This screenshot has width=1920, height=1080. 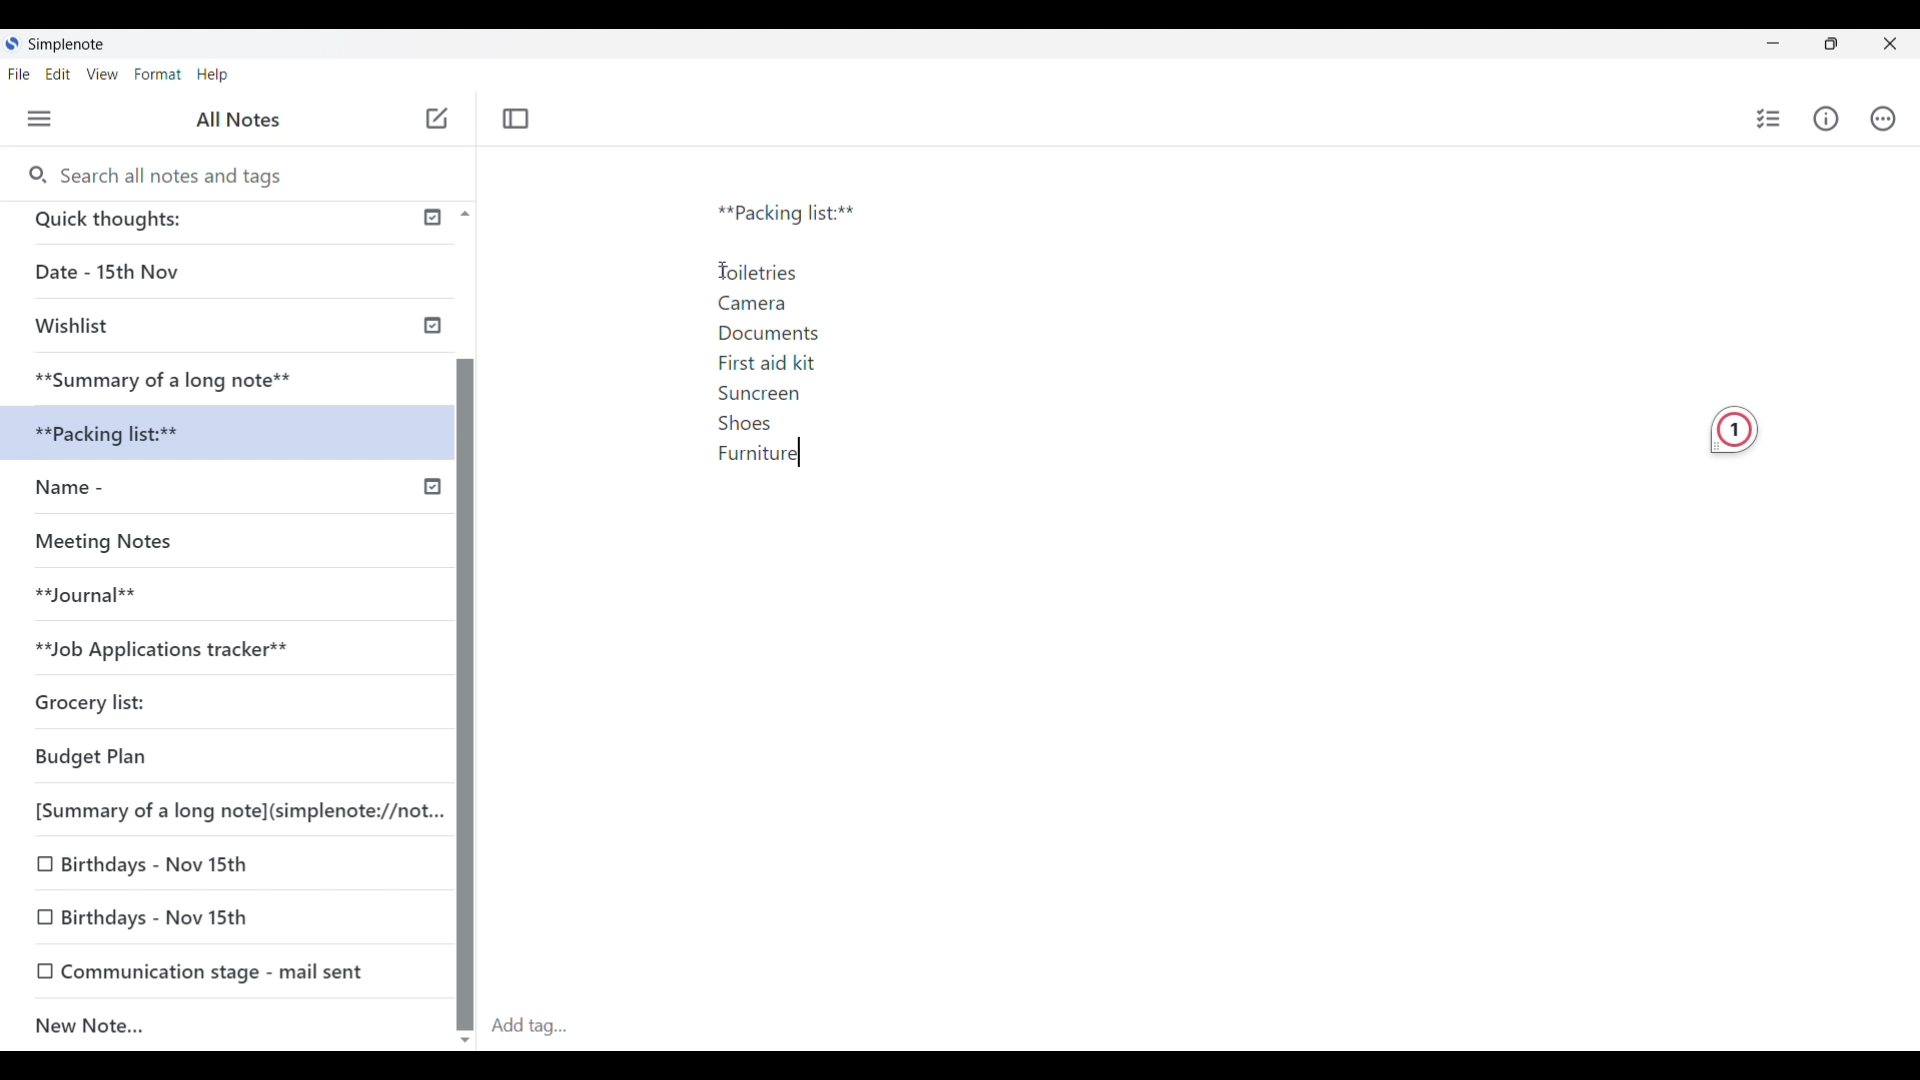 I want to click on Actions, so click(x=1883, y=118).